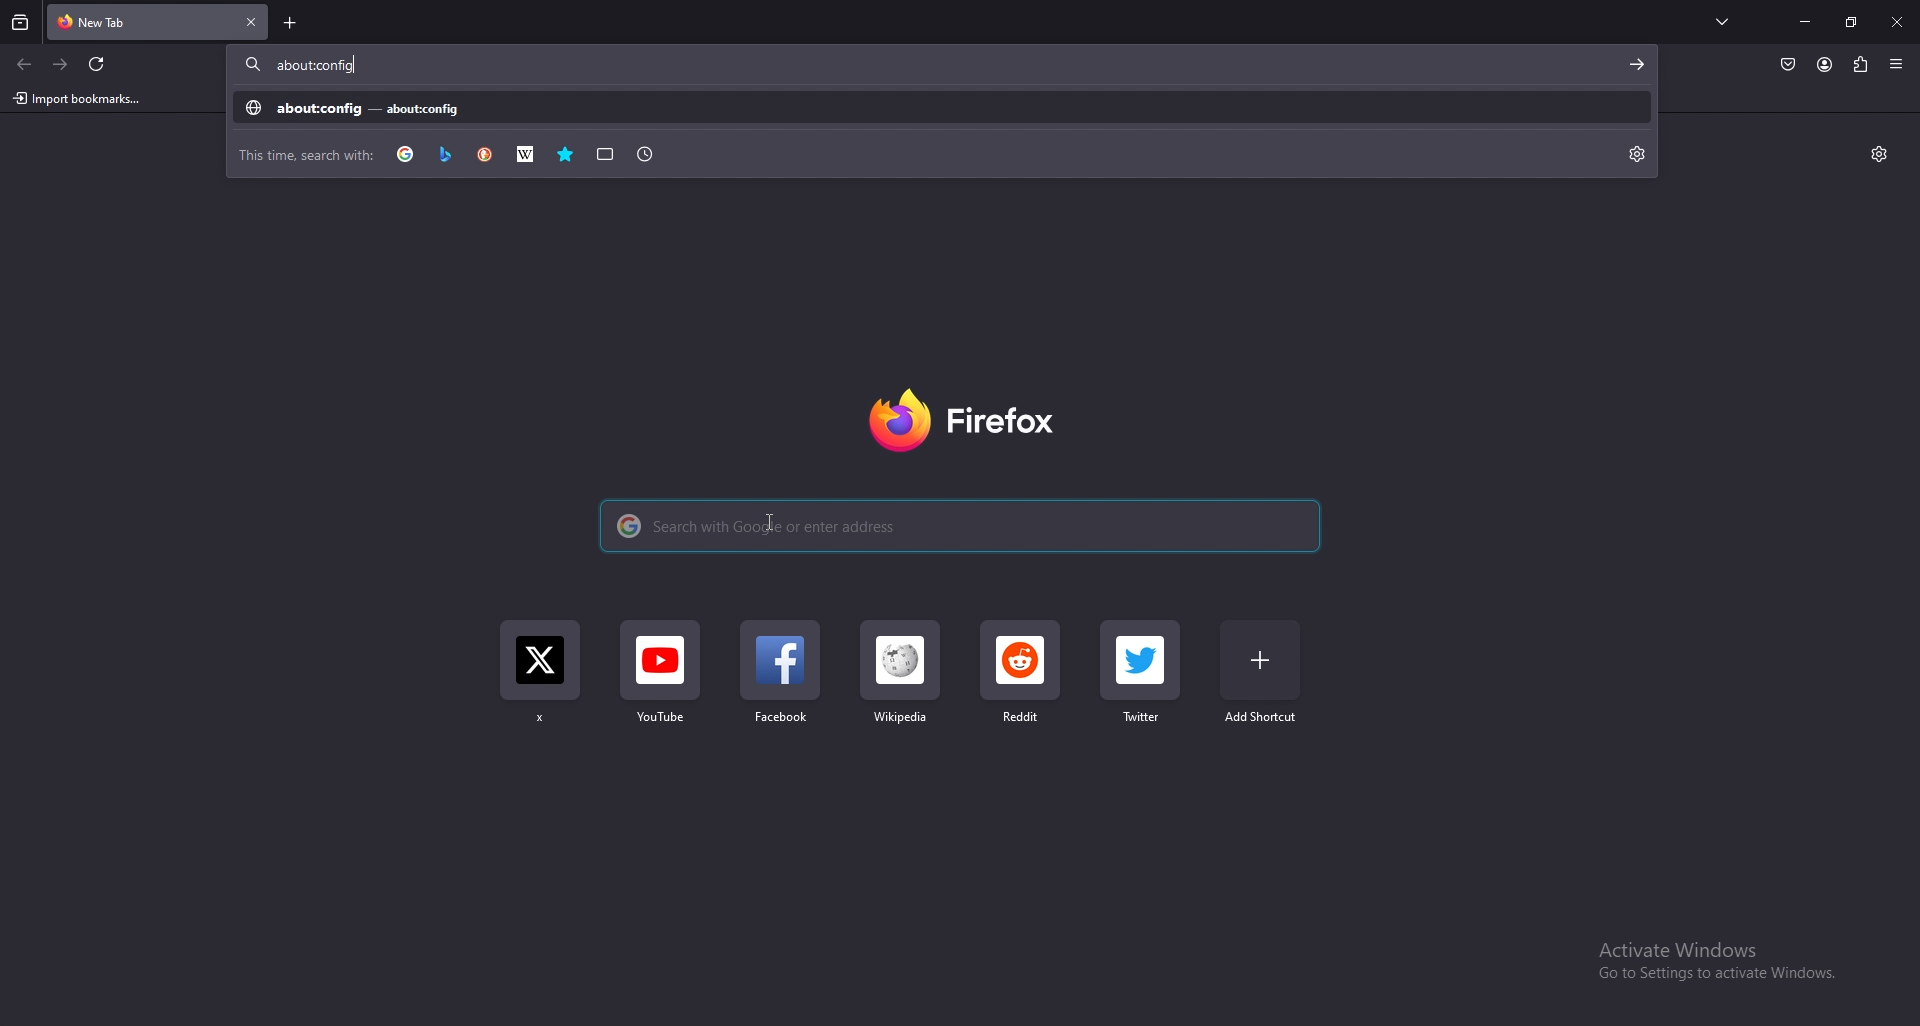 The image size is (1920, 1026). Describe the element at coordinates (540, 679) in the screenshot. I see `twitter` at that location.